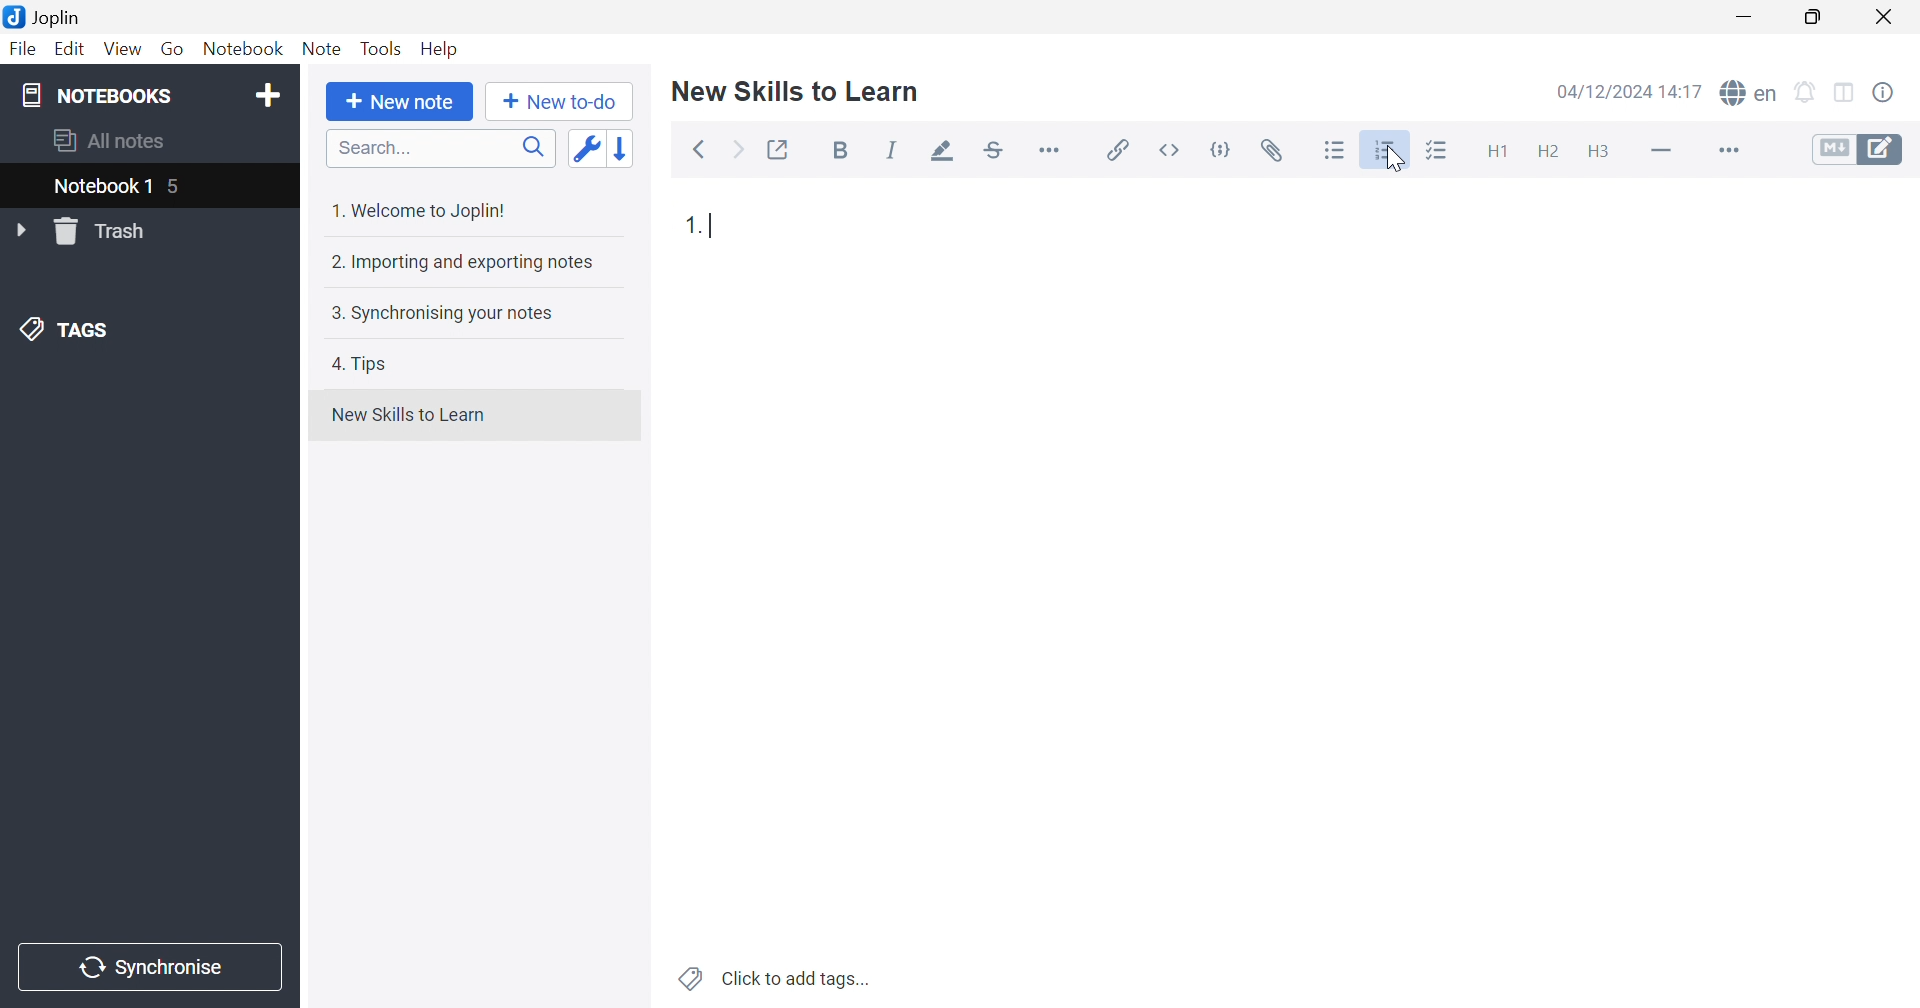  Describe the element at coordinates (1726, 152) in the screenshot. I see `More...` at that location.